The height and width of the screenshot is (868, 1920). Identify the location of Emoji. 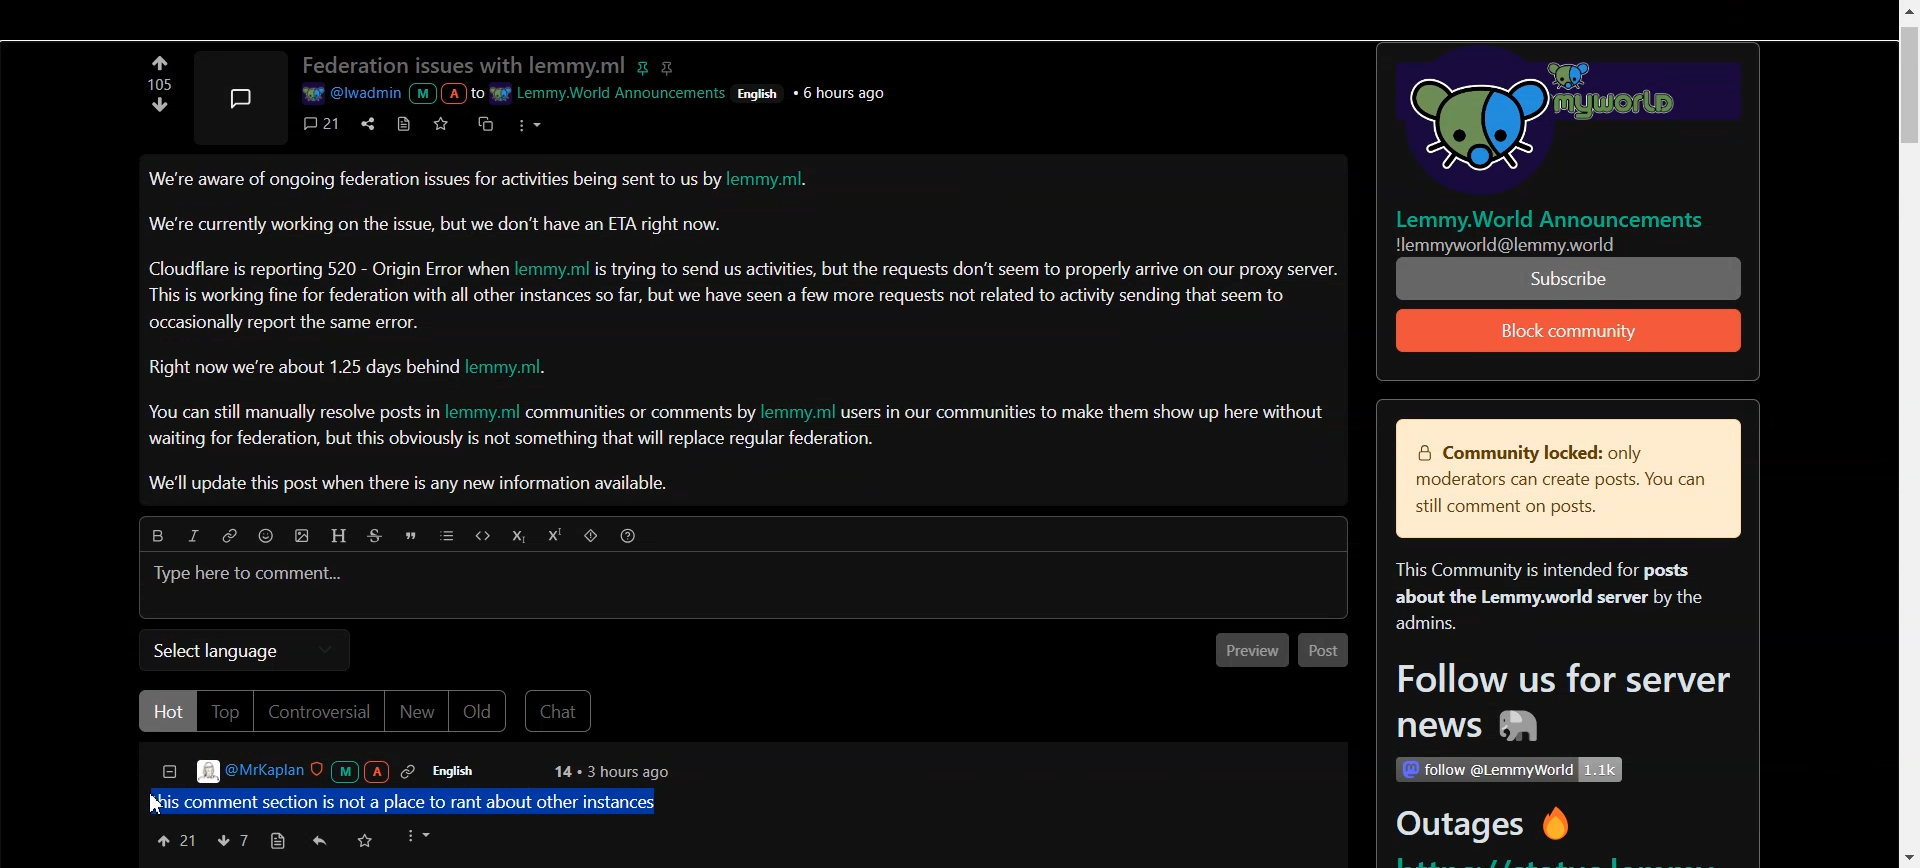
(271, 538).